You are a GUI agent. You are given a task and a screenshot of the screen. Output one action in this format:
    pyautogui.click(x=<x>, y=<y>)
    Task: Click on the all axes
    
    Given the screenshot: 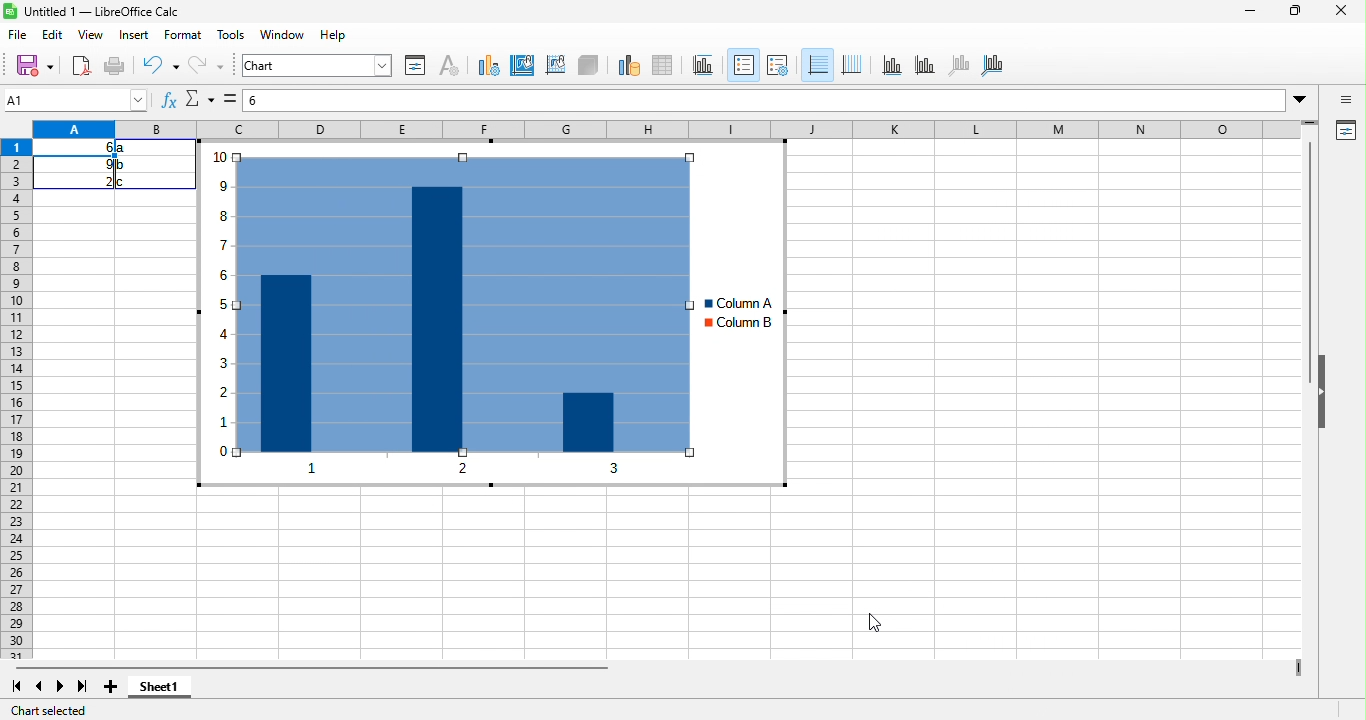 What is the action you would take?
    pyautogui.click(x=995, y=65)
    